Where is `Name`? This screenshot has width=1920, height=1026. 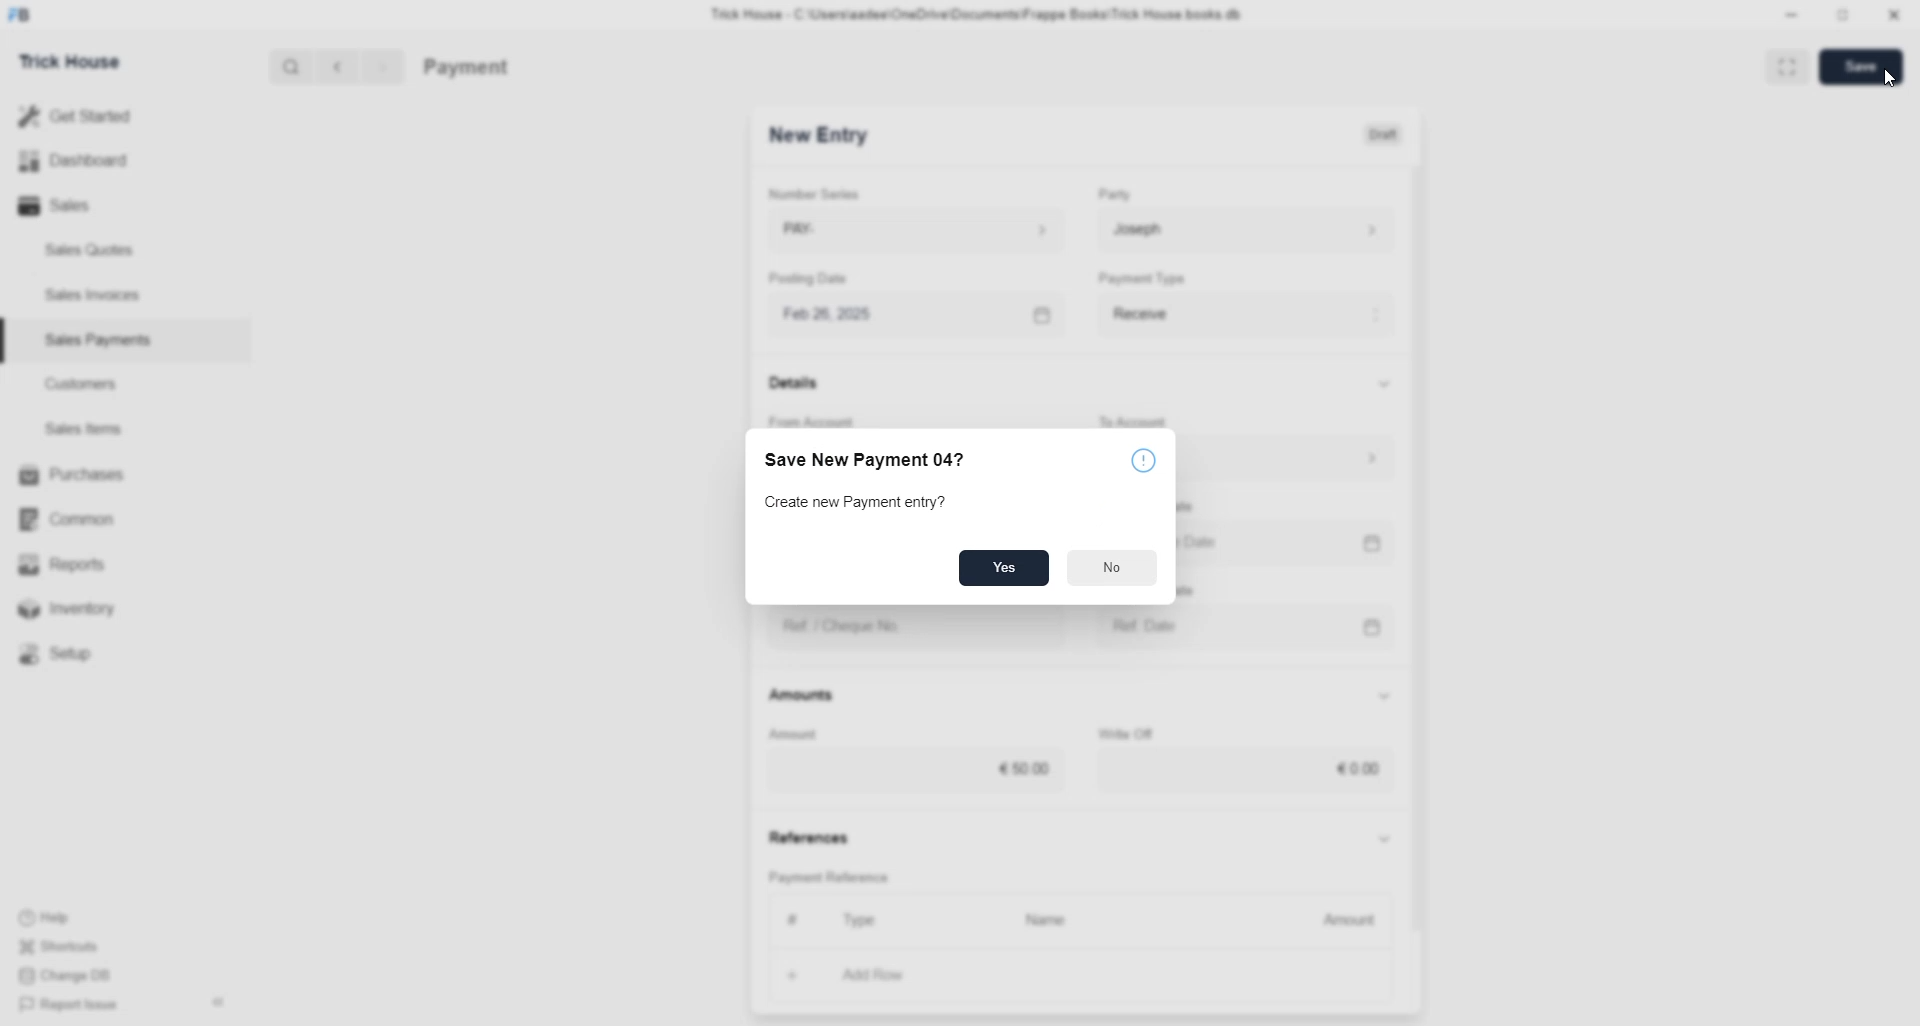 Name is located at coordinates (1052, 922).